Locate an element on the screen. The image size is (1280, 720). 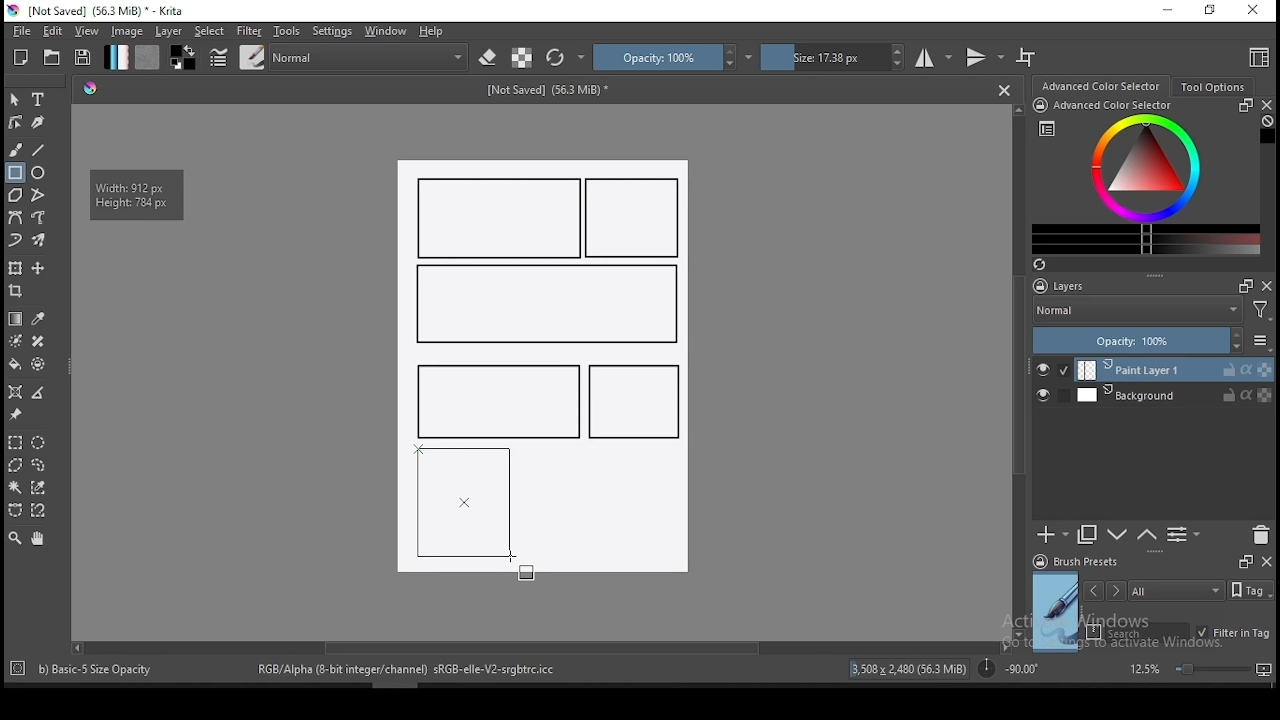
new rectangle is located at coordinates (636, 219).